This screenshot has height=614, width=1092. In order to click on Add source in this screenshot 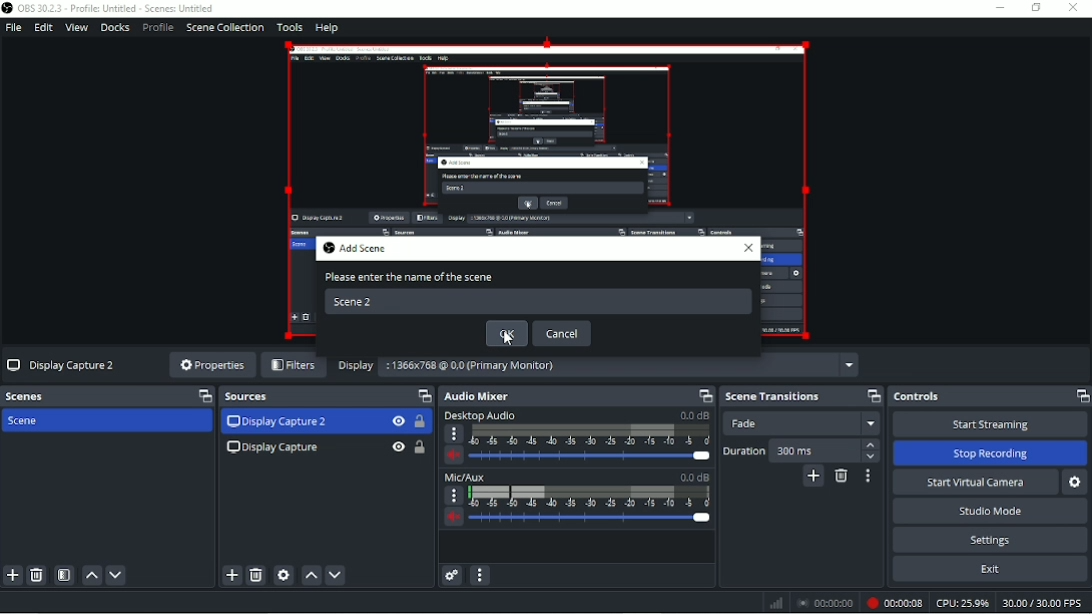, I will do `click(230, 576)`.